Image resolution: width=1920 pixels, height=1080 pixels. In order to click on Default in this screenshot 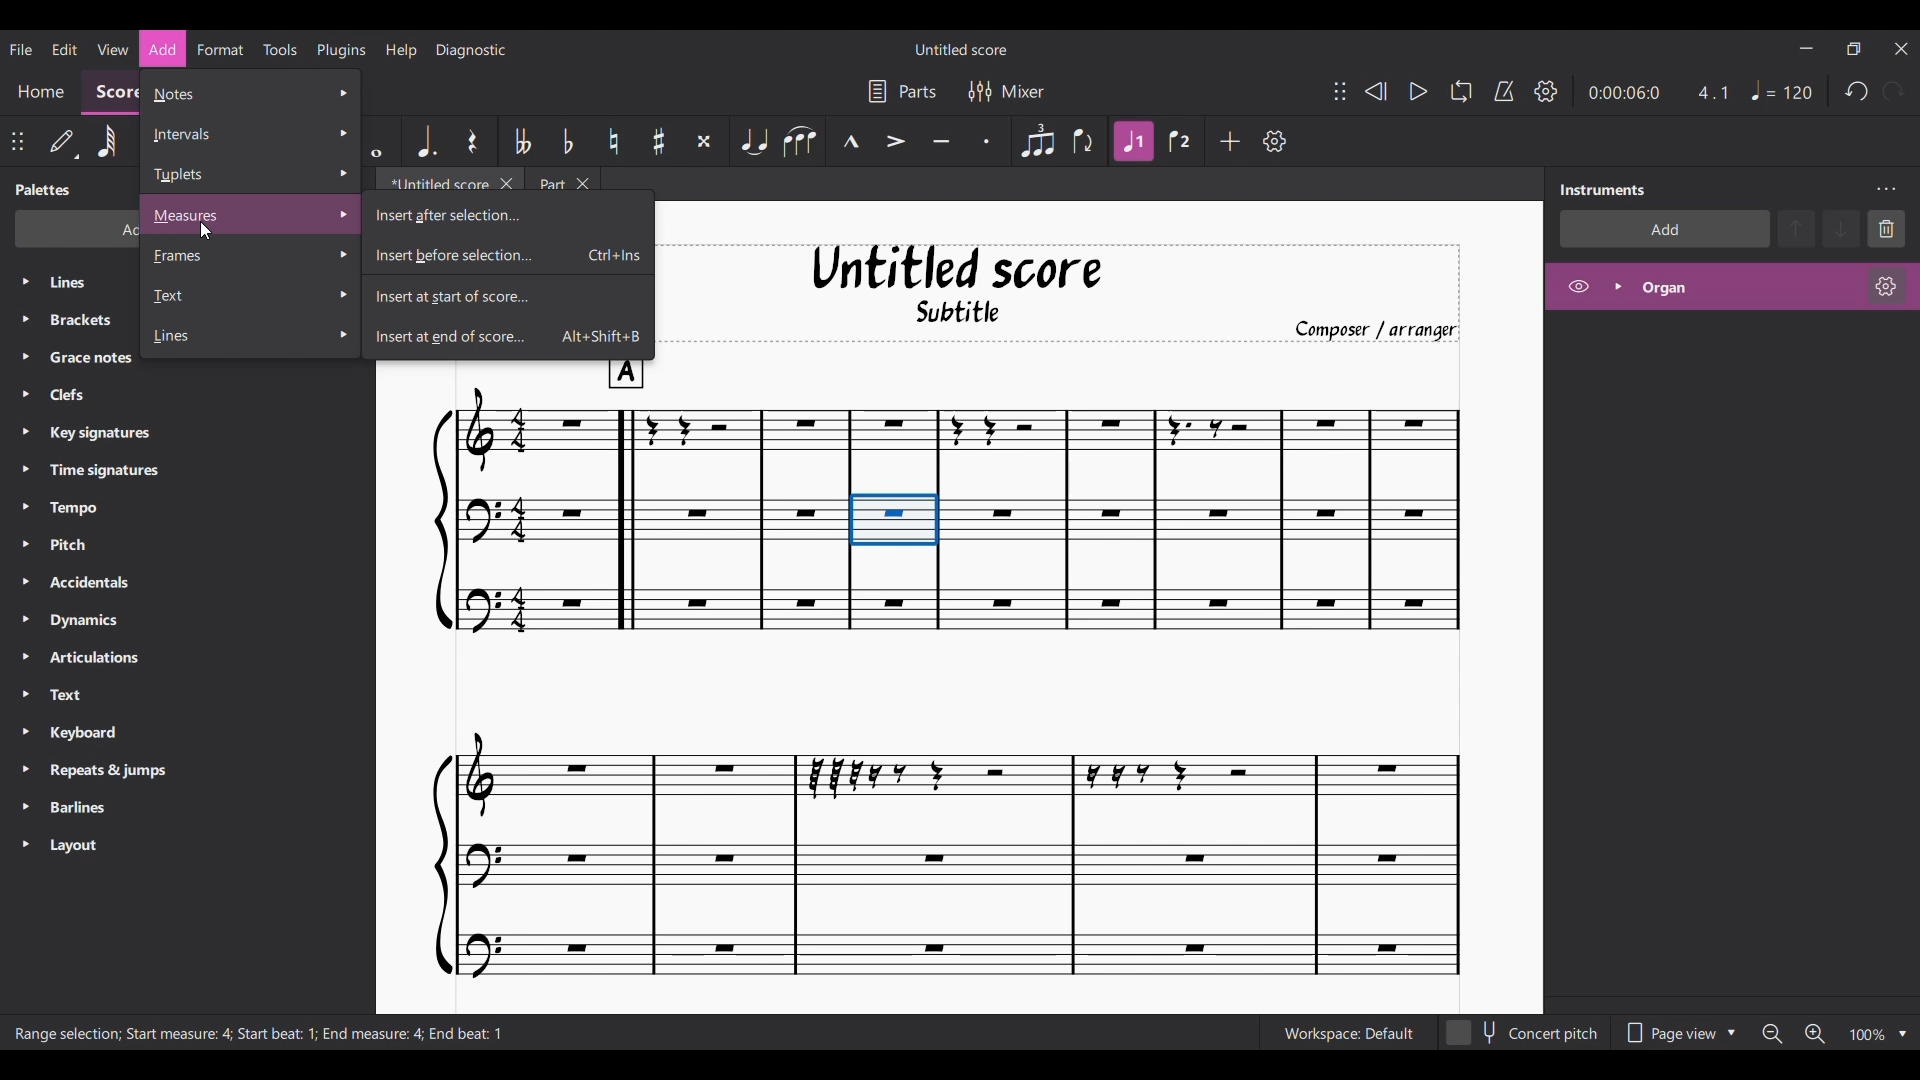, I will do `click(63, 141)`.